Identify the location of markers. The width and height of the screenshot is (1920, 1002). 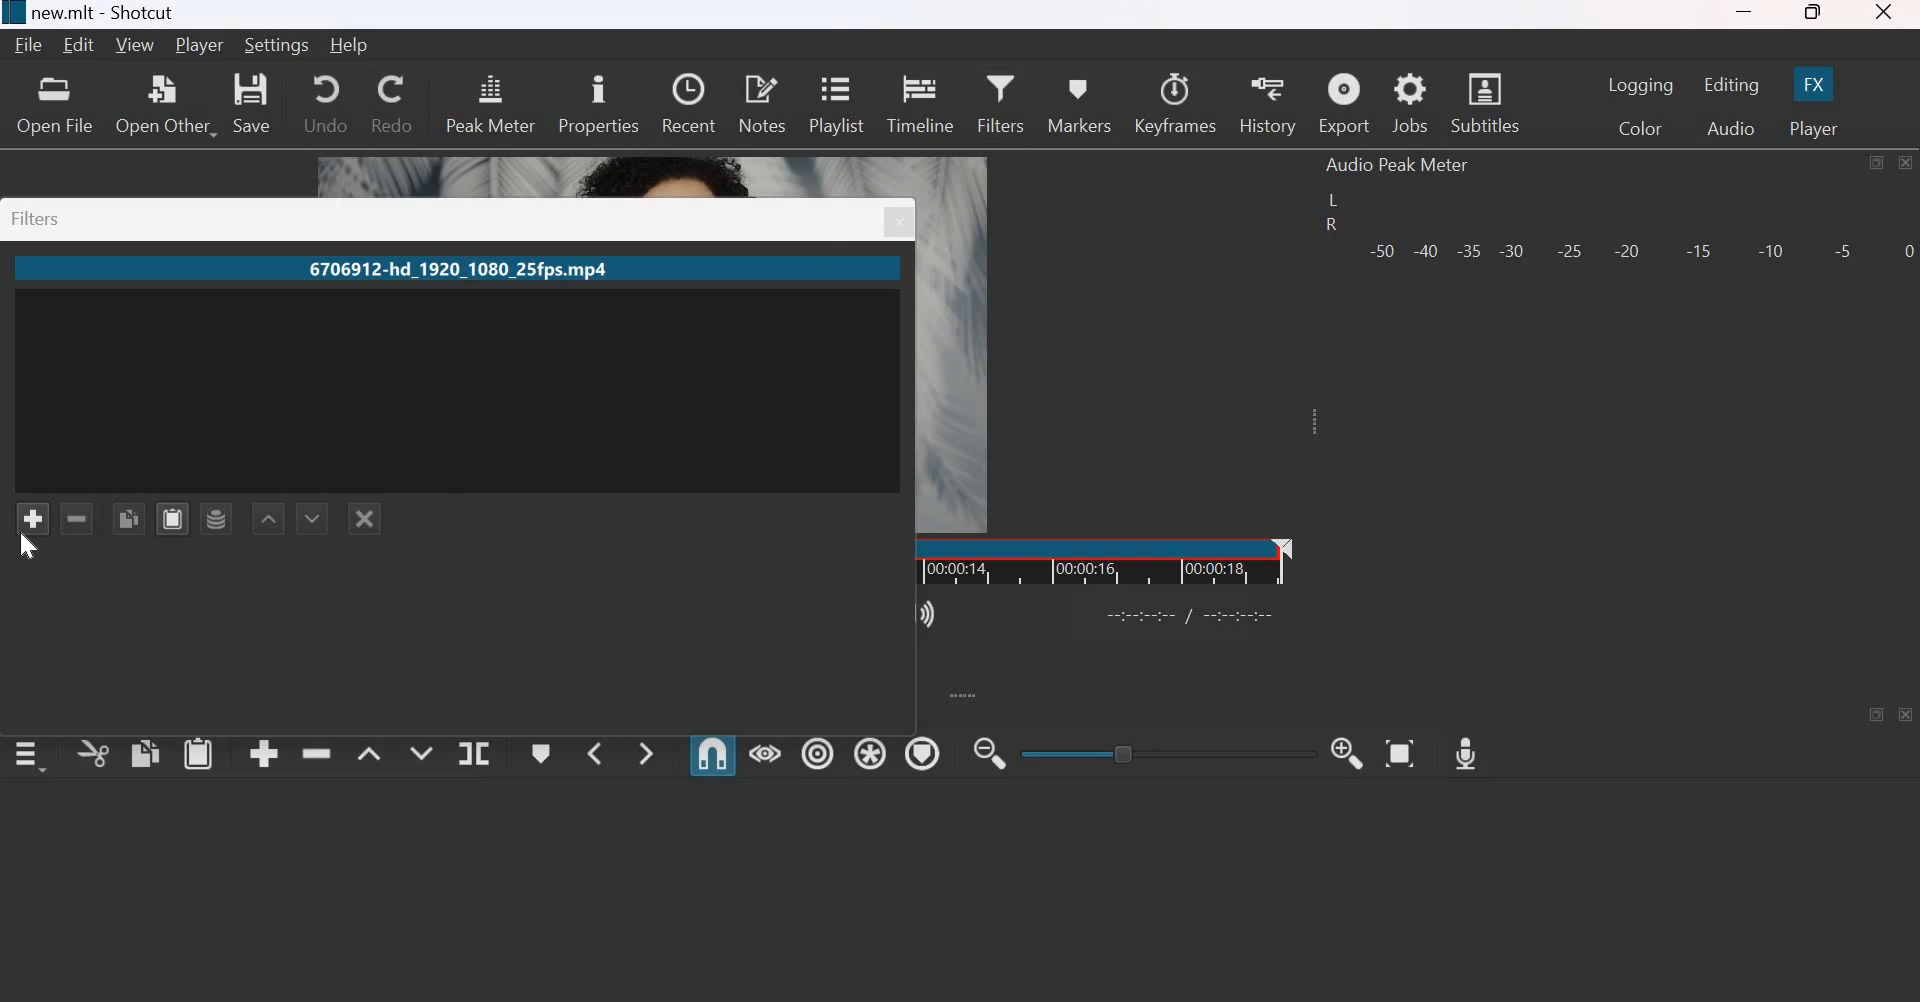
(1077, 105).